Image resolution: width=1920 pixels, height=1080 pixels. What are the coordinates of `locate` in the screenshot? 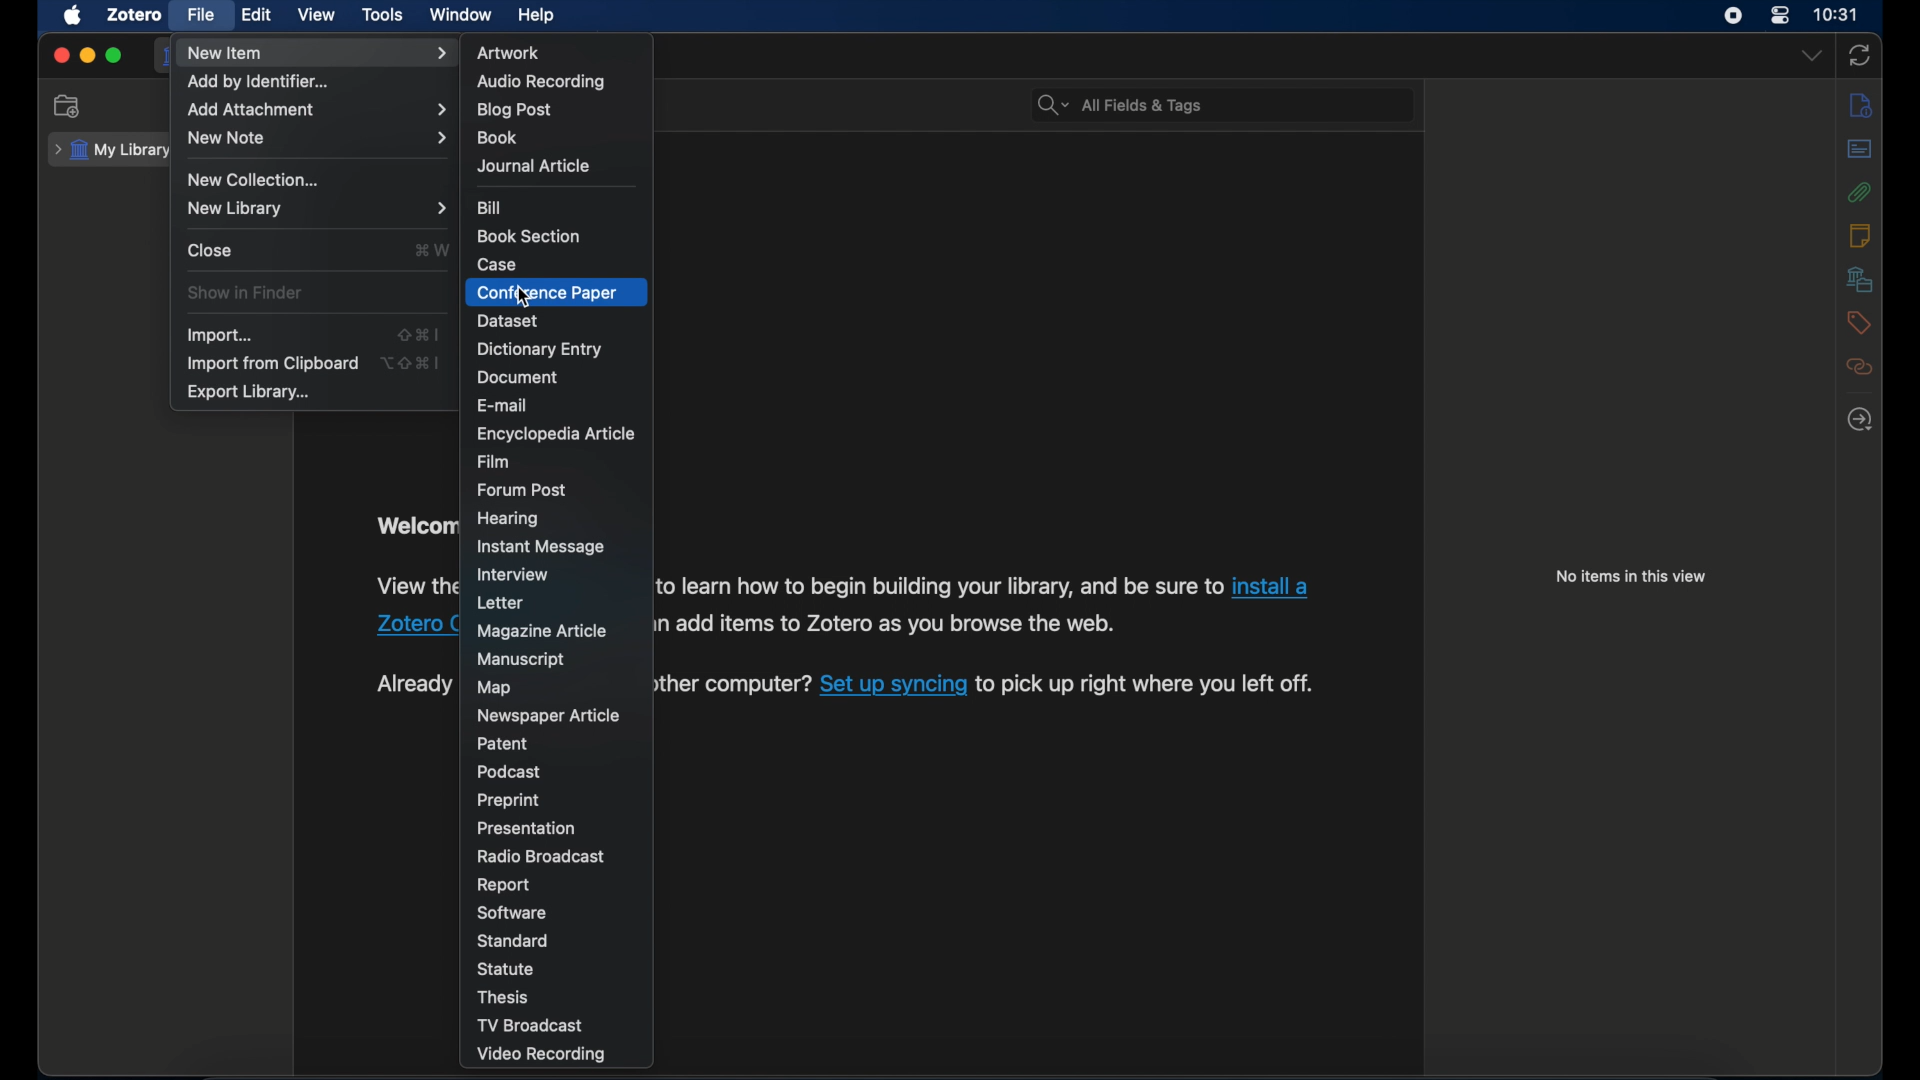 It's located at (1860, 418).